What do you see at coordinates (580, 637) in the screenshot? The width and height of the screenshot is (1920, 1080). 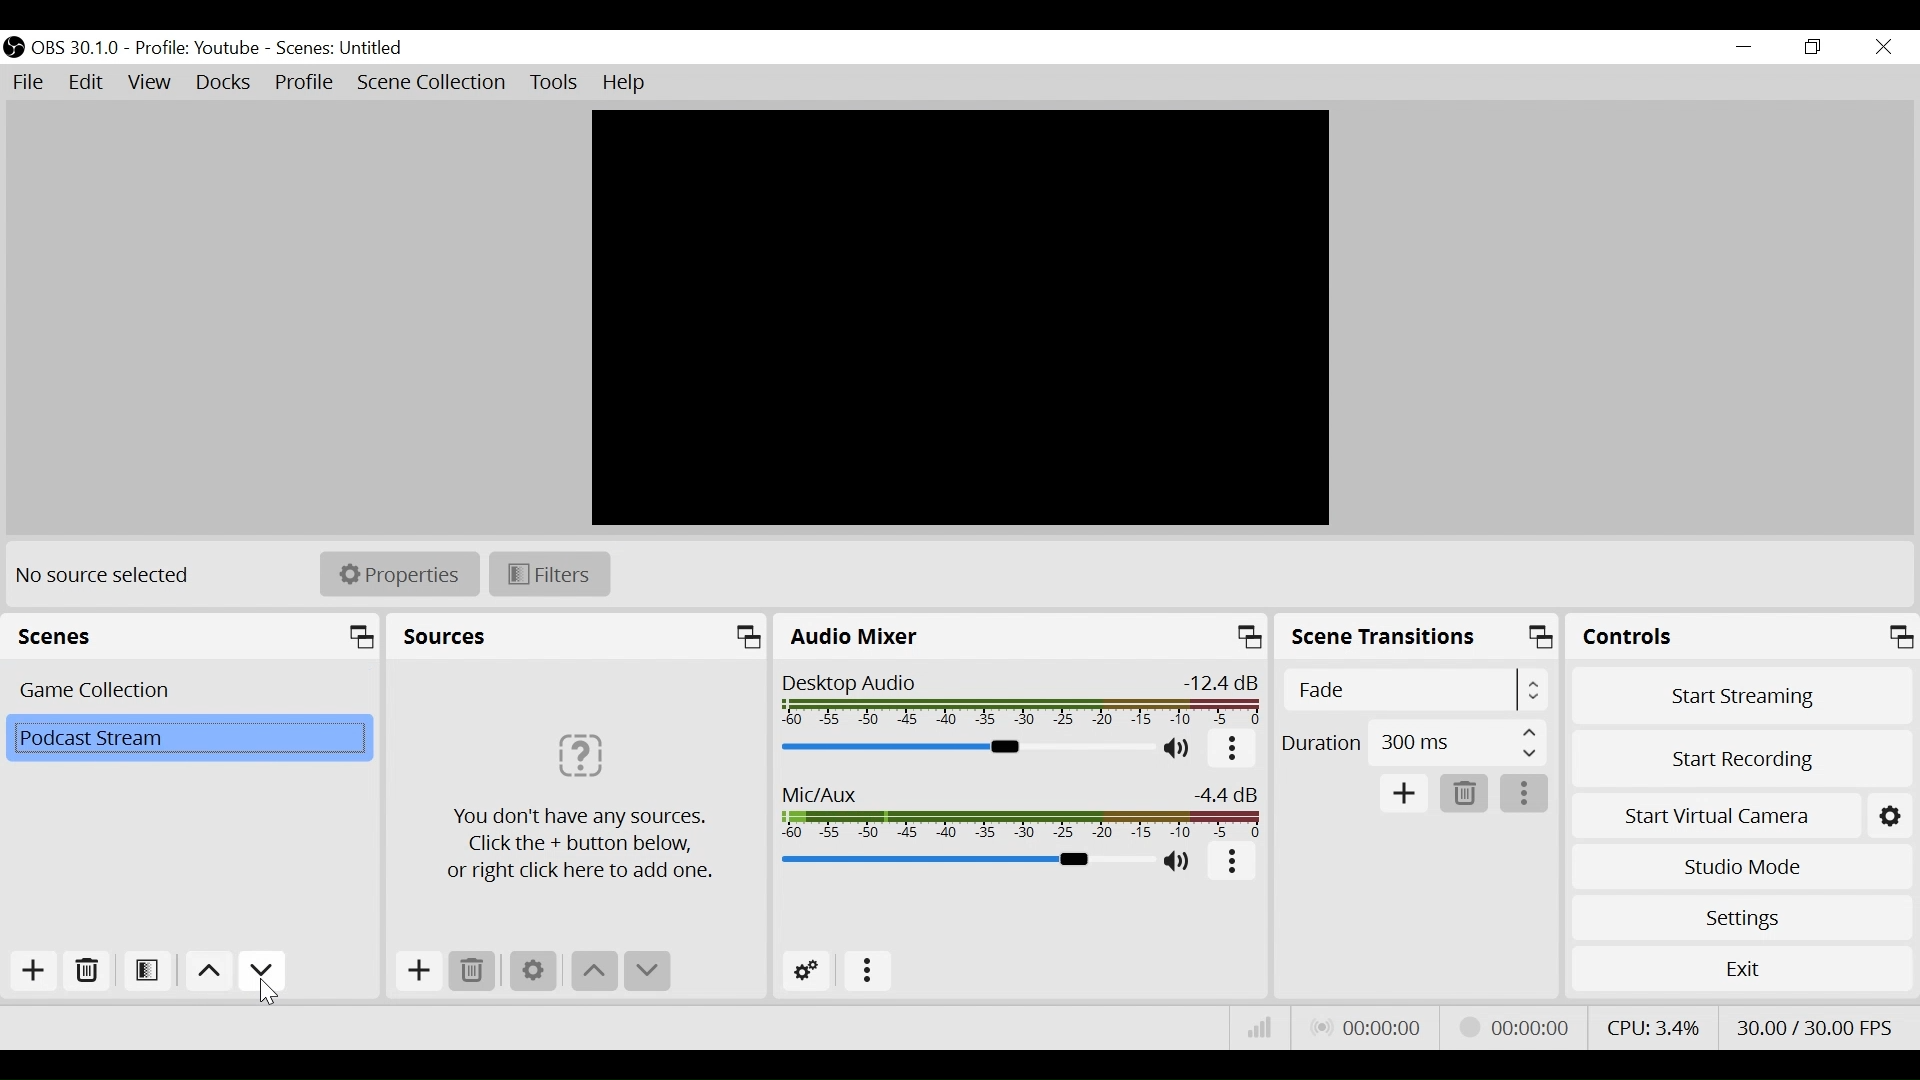 I see `Sources` at bounding box center [580, 637].